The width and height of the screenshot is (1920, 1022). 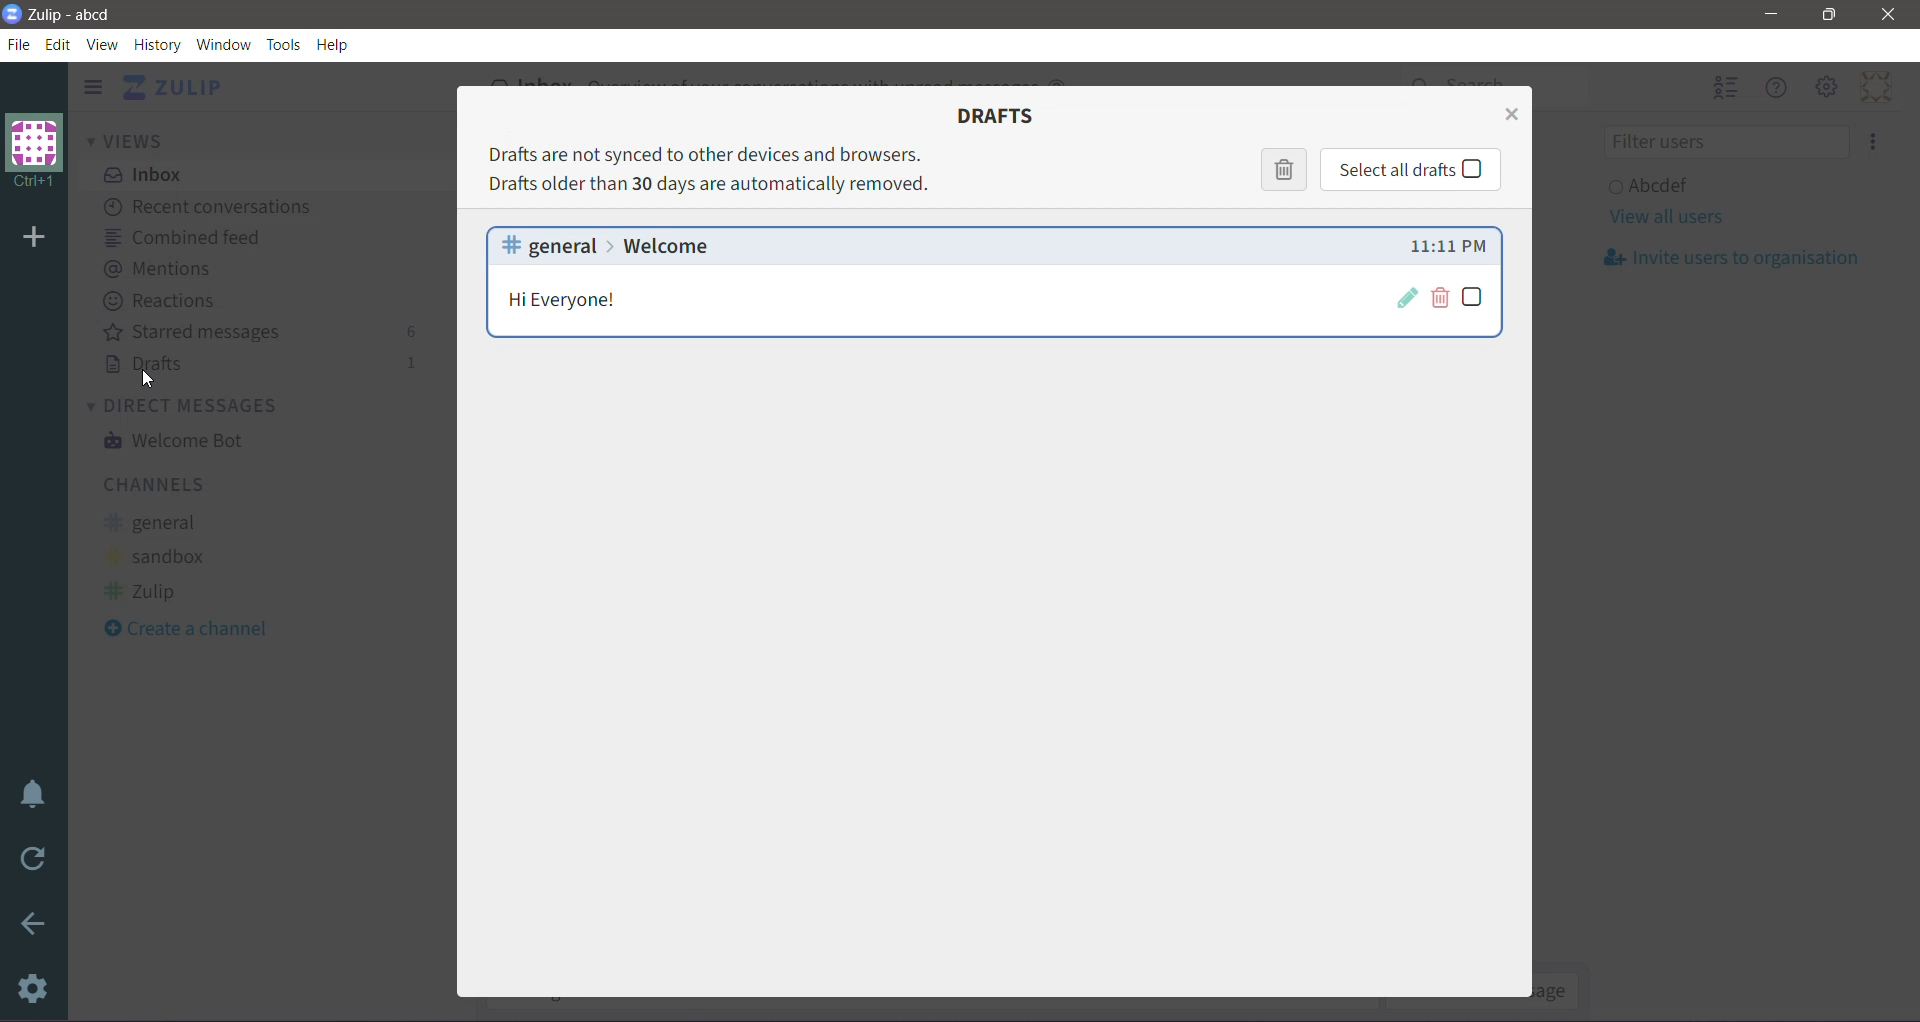 What do you see at coordinates (159, 46) in the screenshot?
I see `History` at bounding box center [159, 46].